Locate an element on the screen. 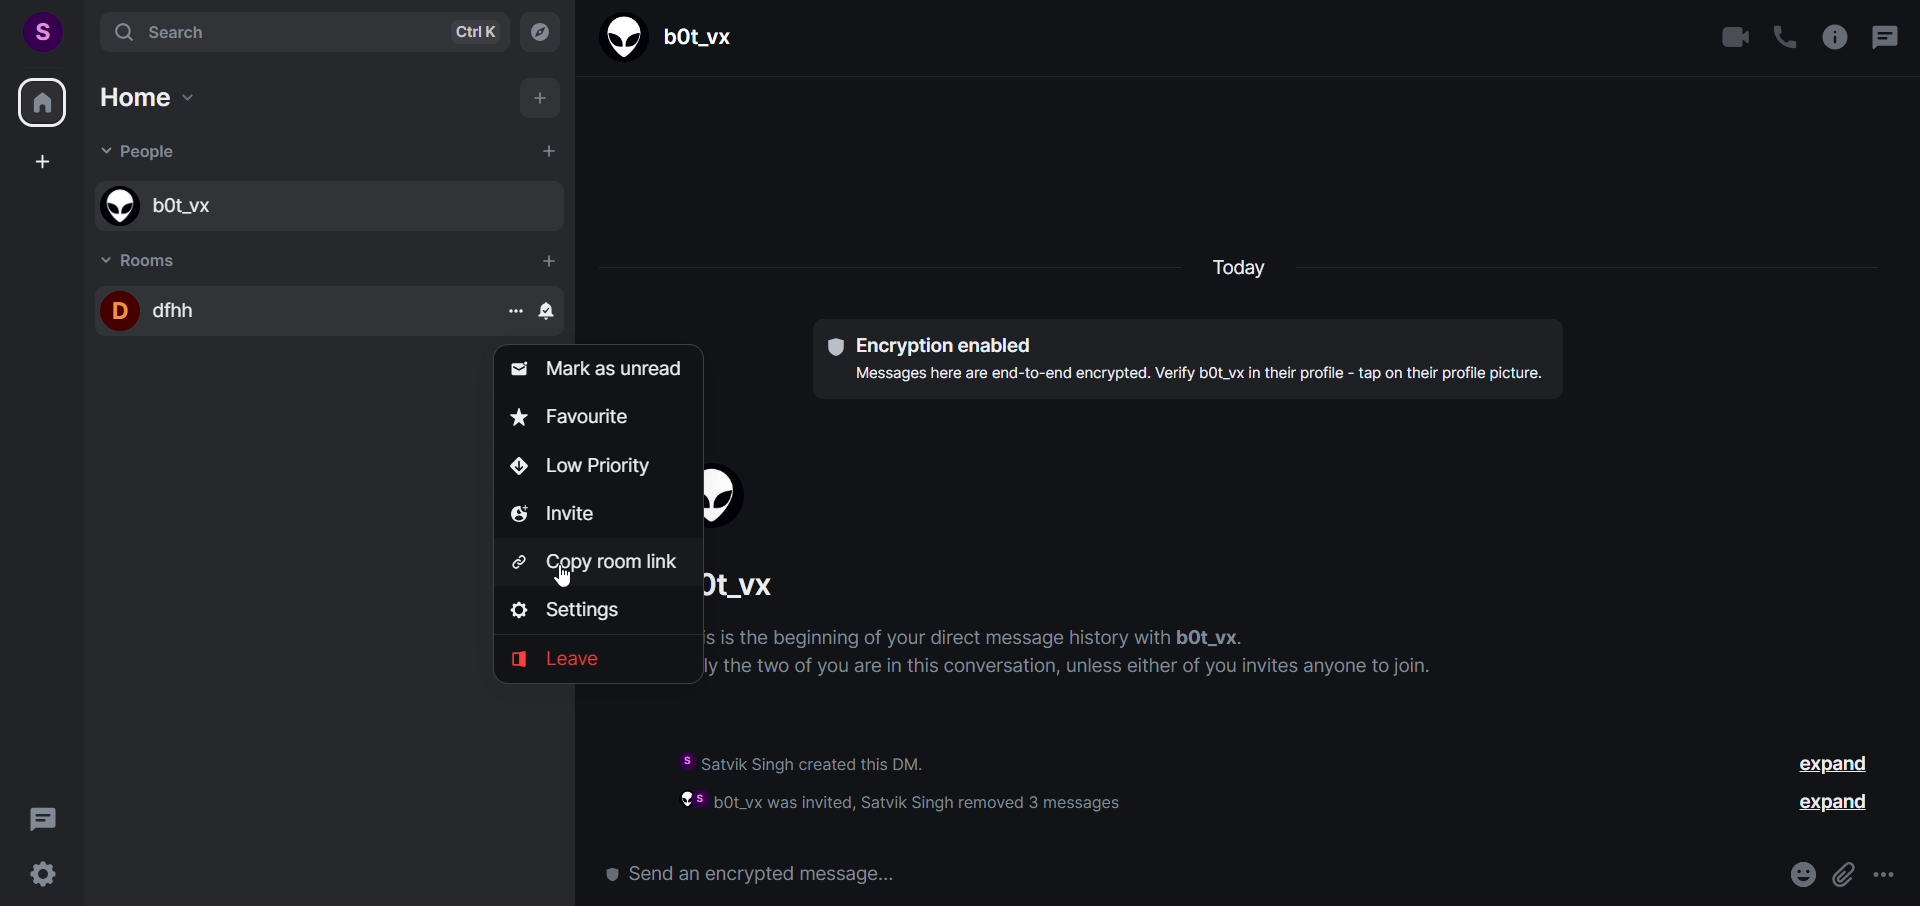  create space is located at coordinates (41, 163).